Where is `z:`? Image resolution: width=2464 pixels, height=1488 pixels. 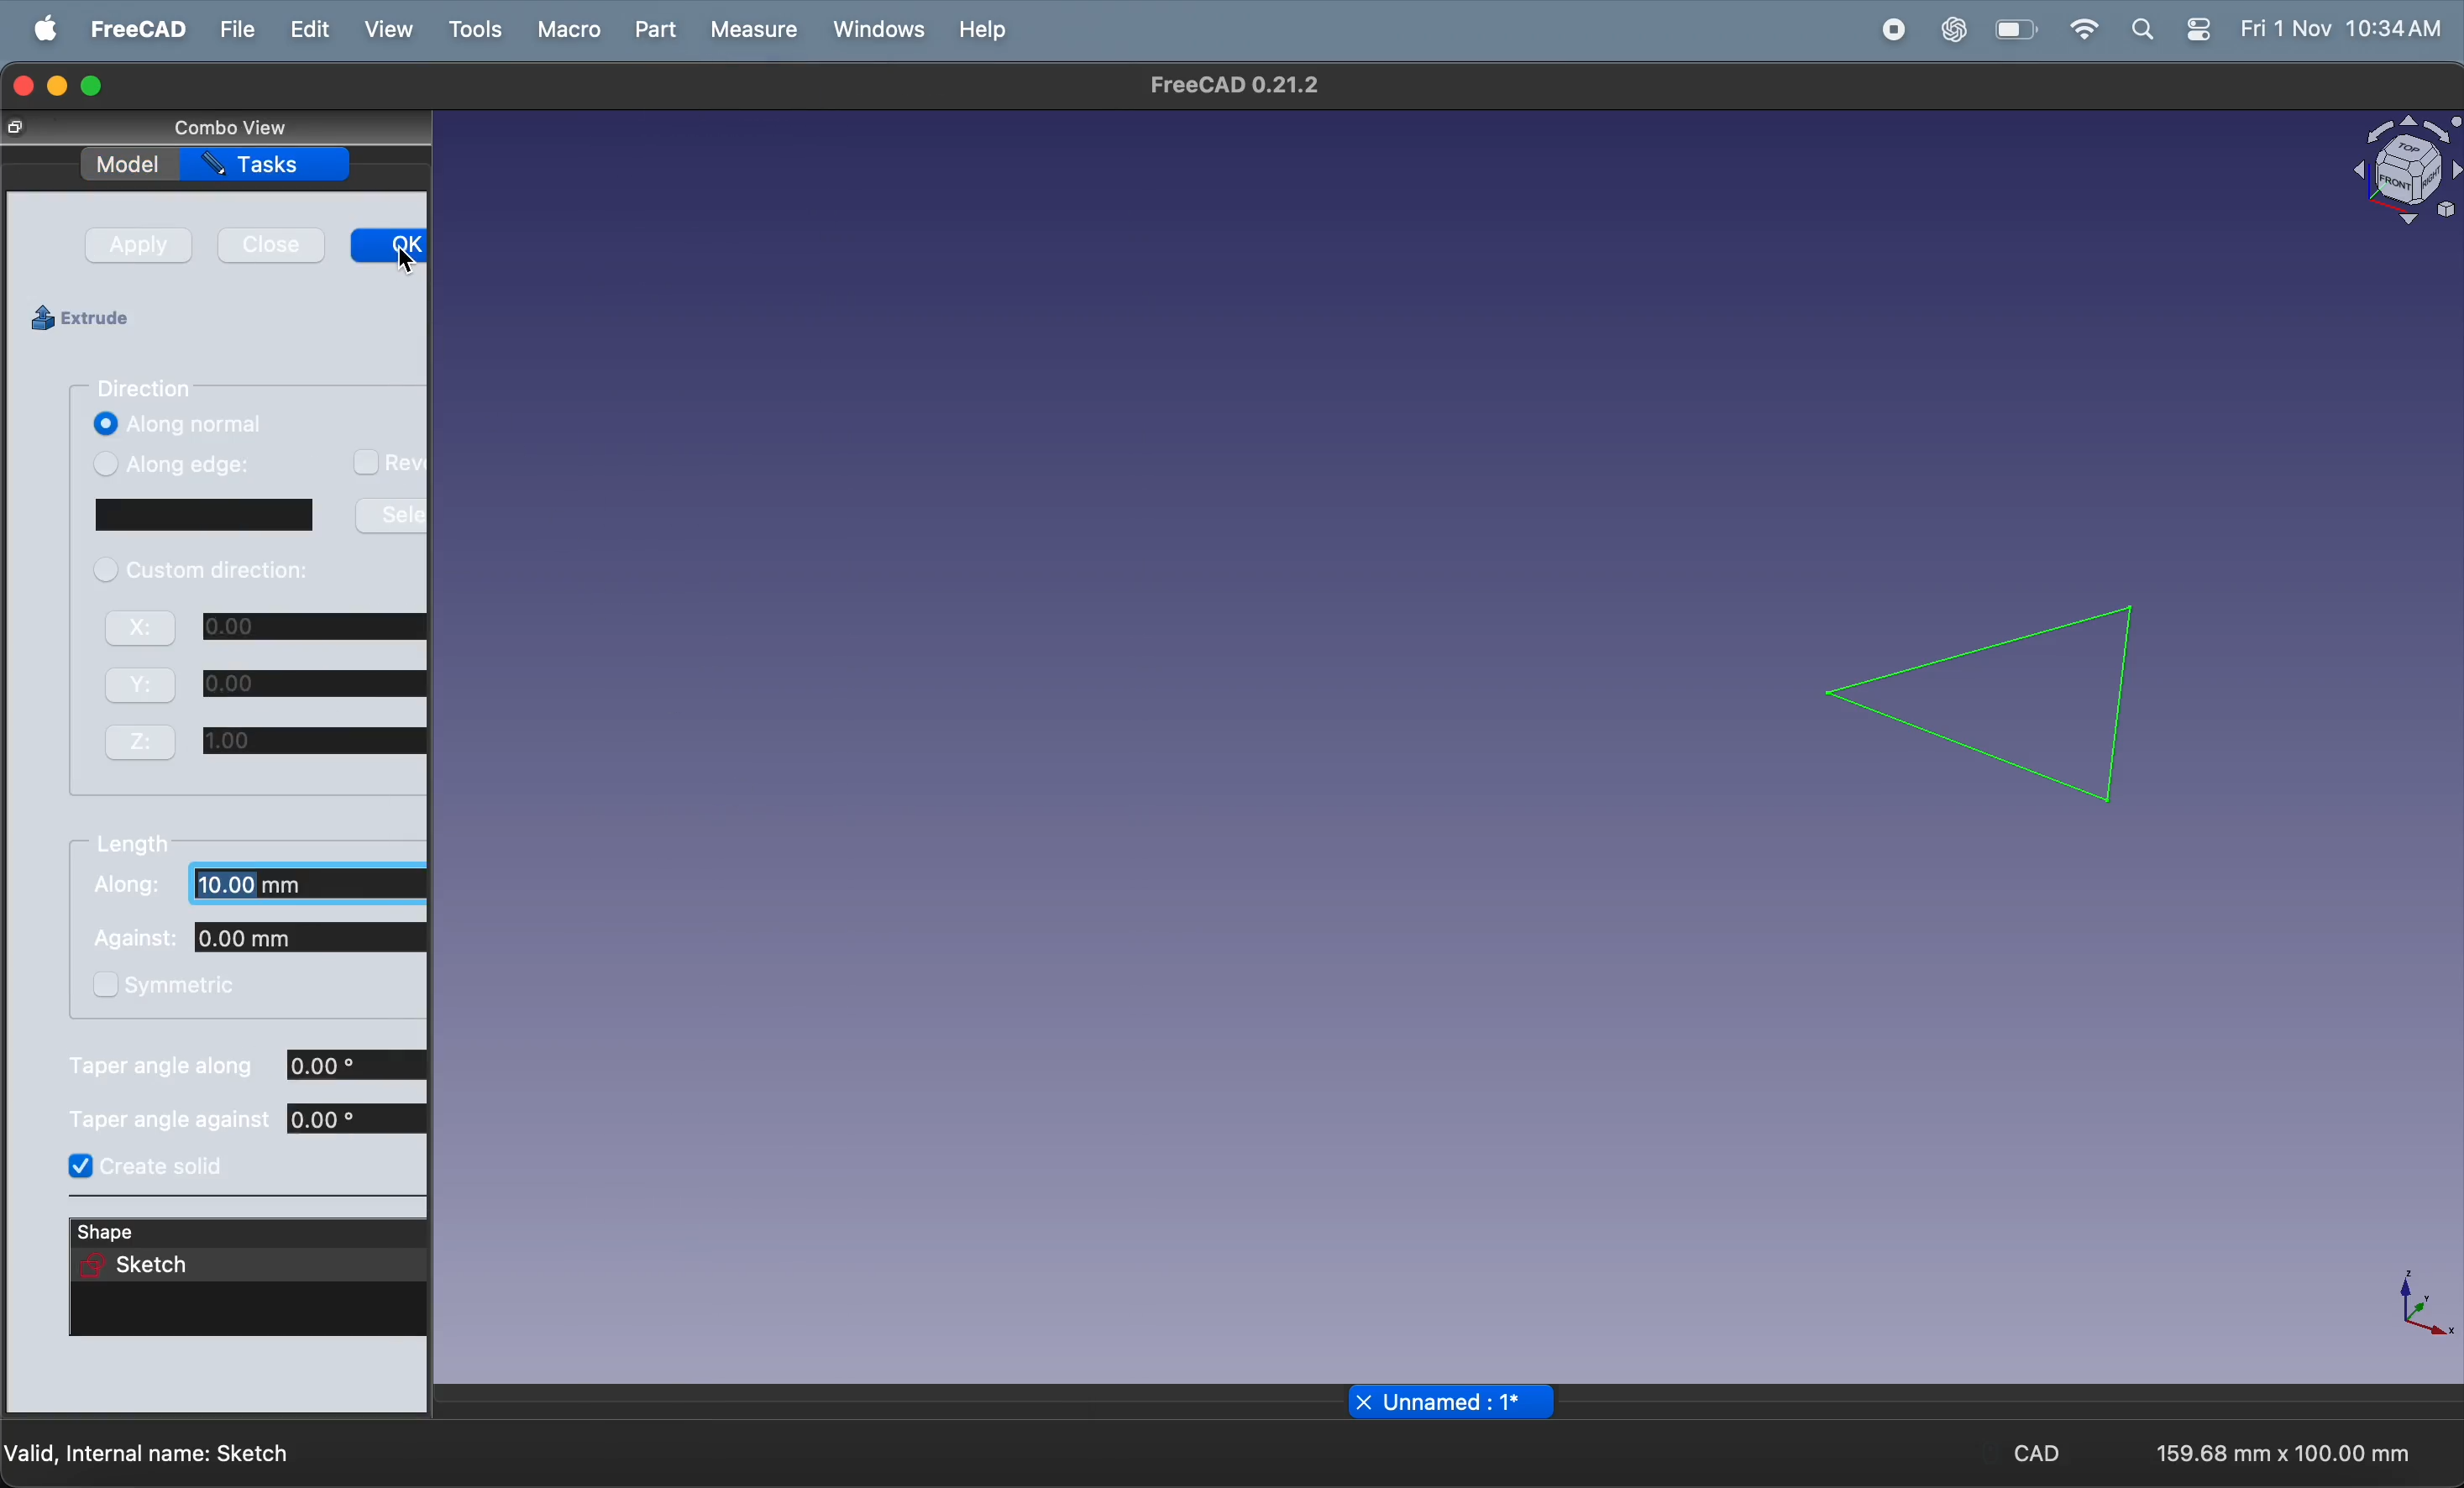 z: is located at coordinates (142, 742).